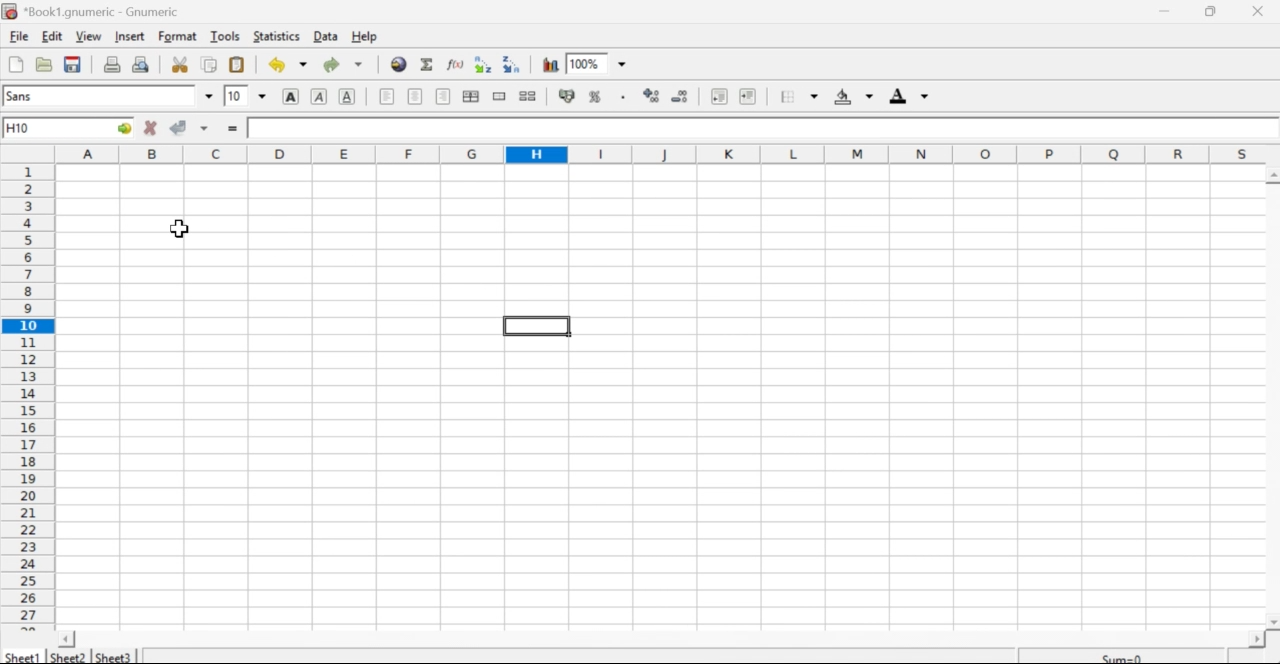  Describe the element at coordinates (182, 128) in the screenshot. I see `Accept change` at that location.